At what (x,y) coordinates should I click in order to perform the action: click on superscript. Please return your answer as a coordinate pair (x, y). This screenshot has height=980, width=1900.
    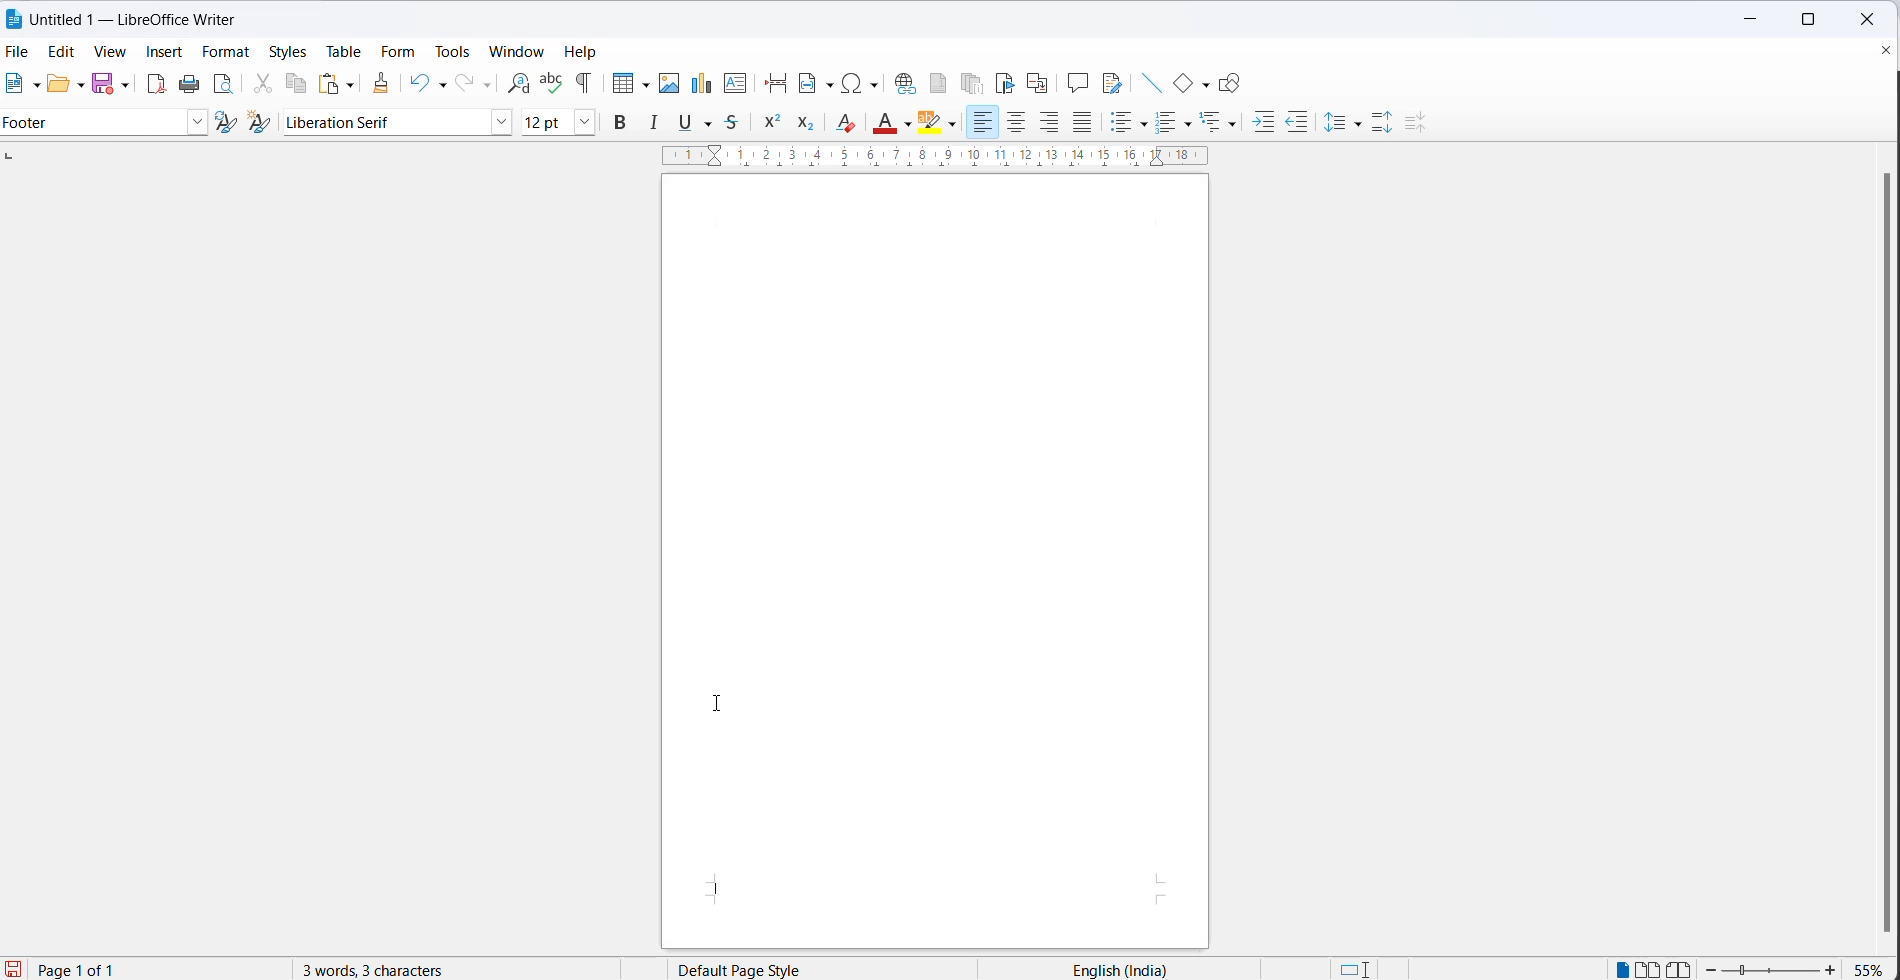
    Looking at the image, I should click on (774, 122).